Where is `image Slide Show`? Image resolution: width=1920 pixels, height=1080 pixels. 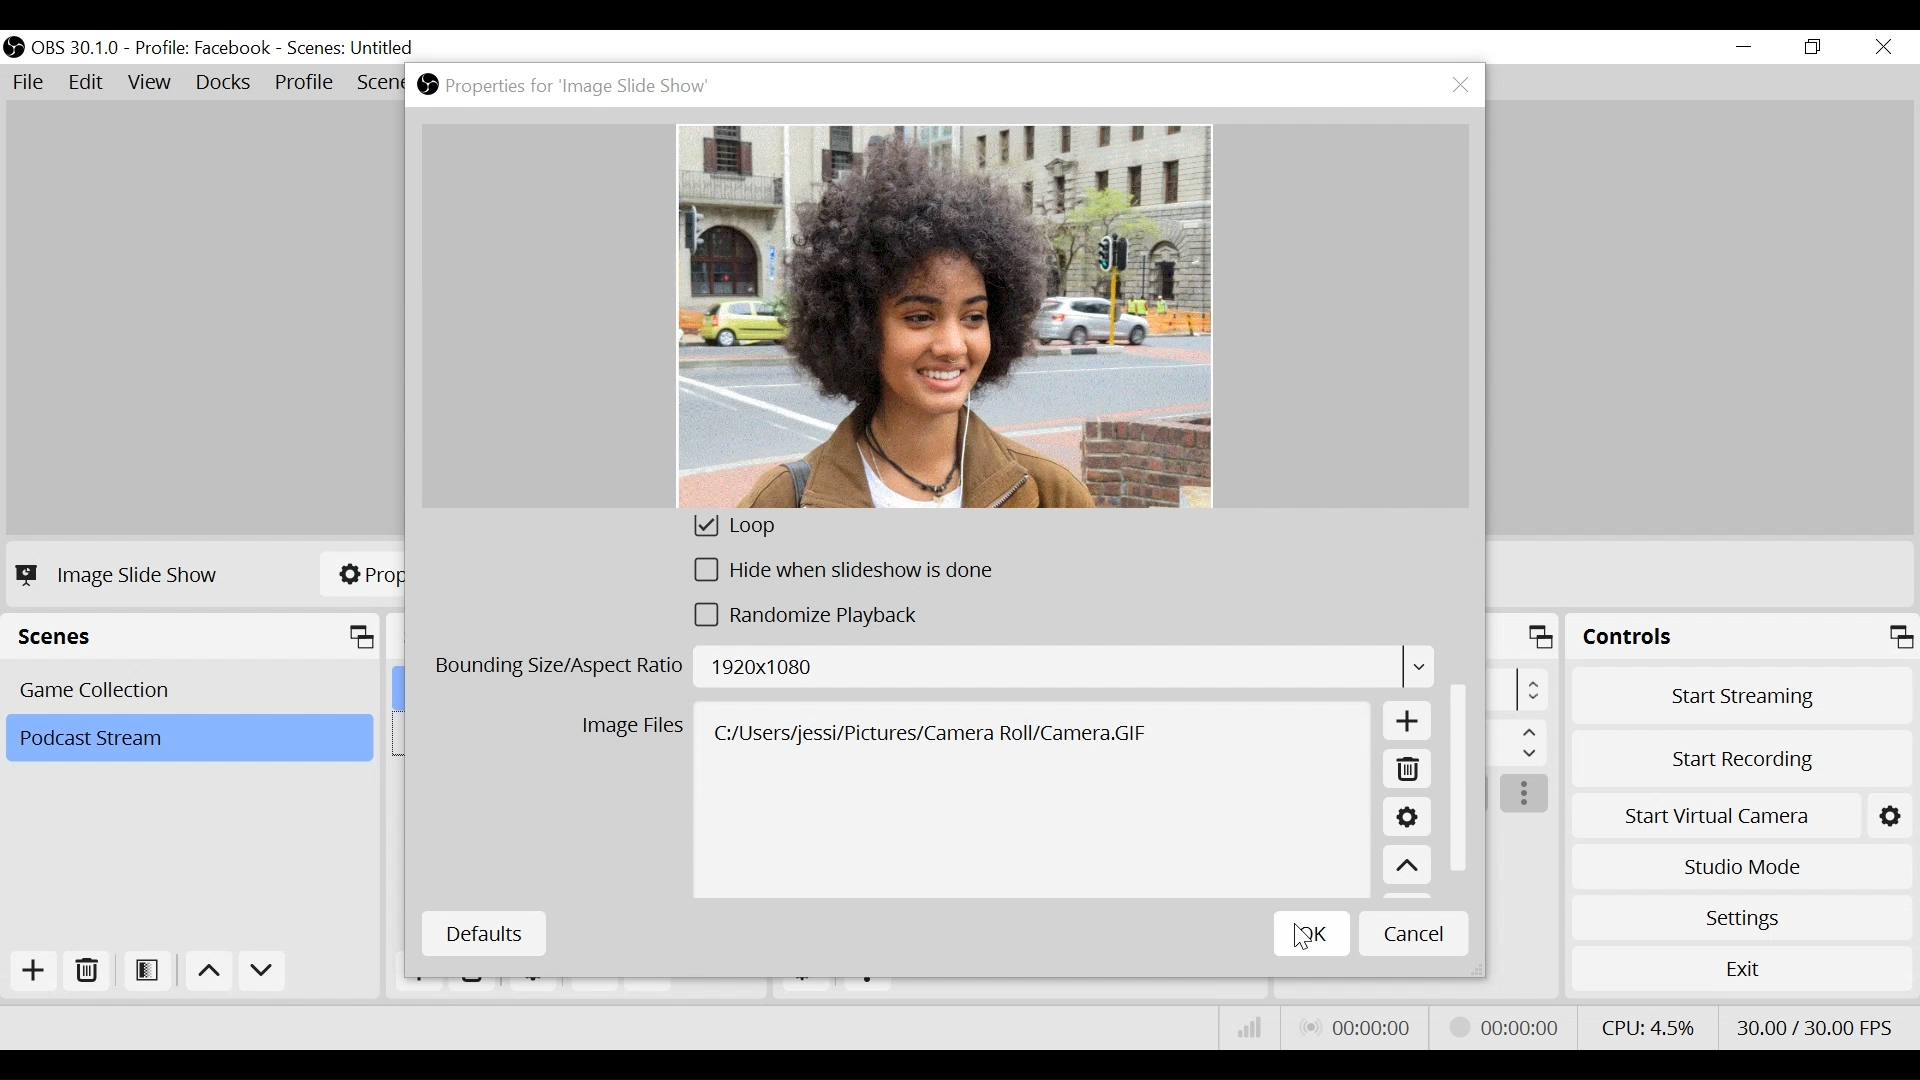
image Slide Show is located at coordinates (122, 574).